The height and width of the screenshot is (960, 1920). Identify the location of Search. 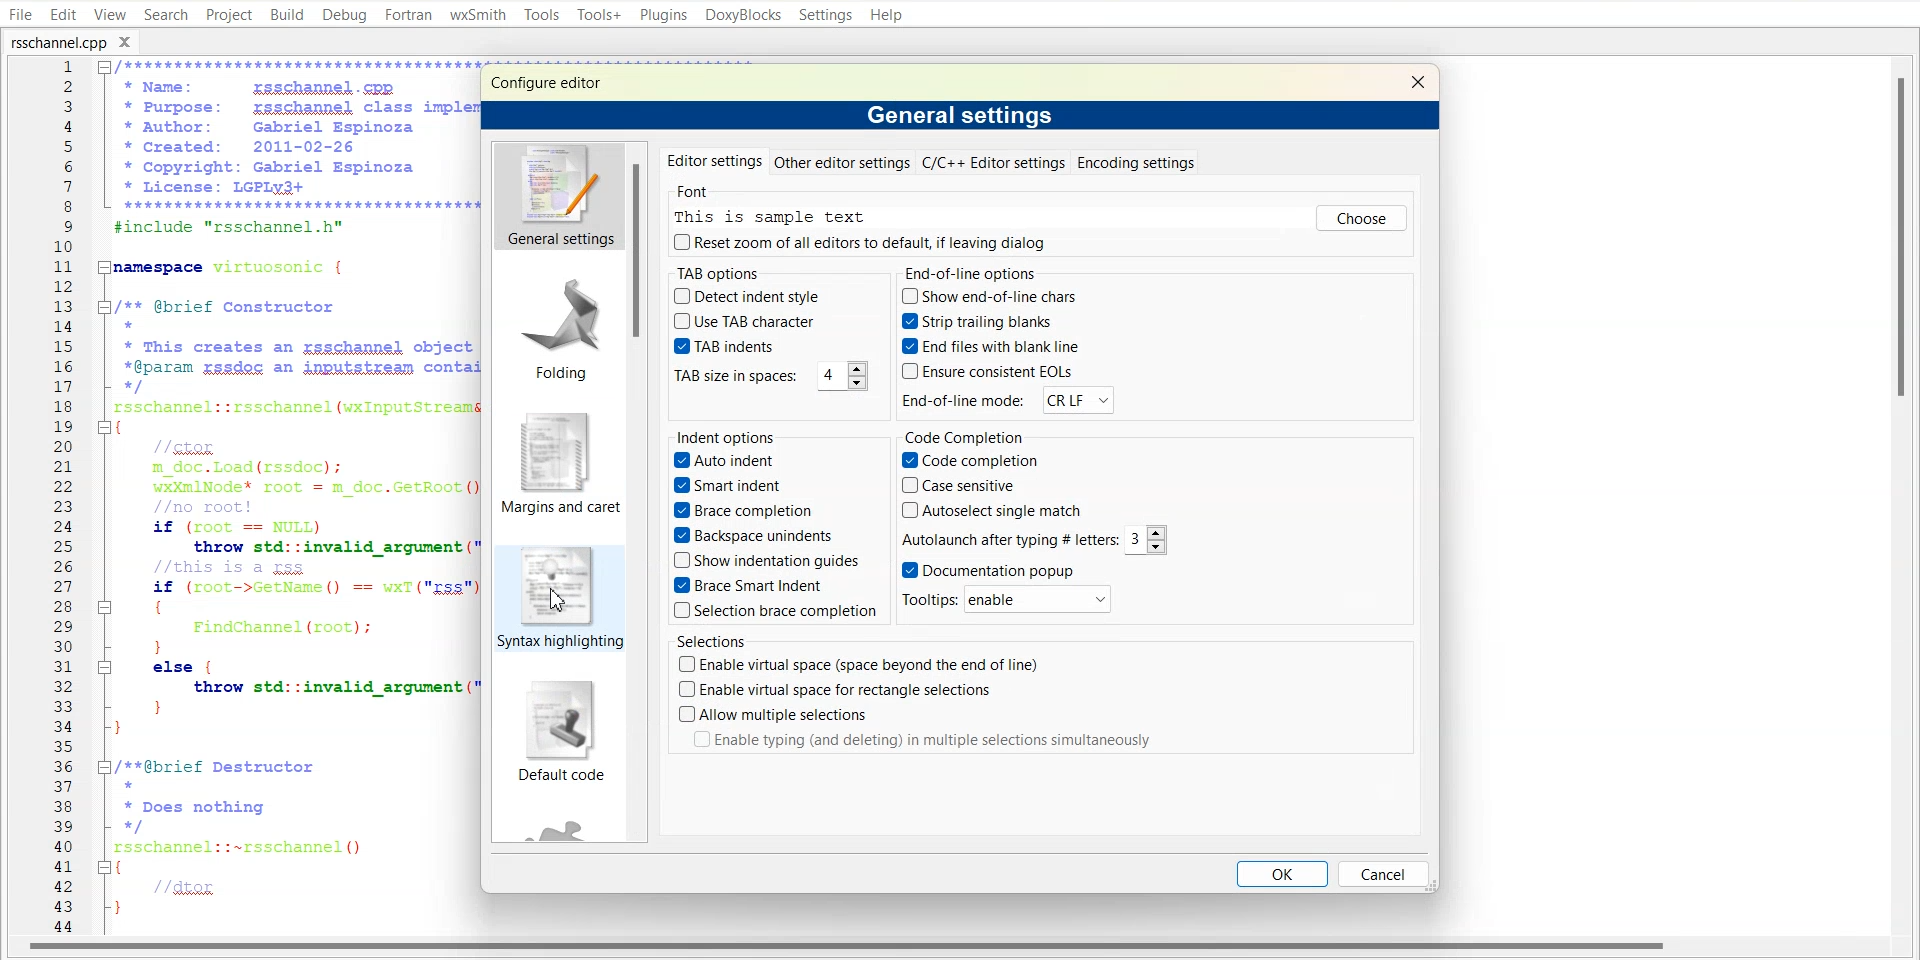
(166, 14).